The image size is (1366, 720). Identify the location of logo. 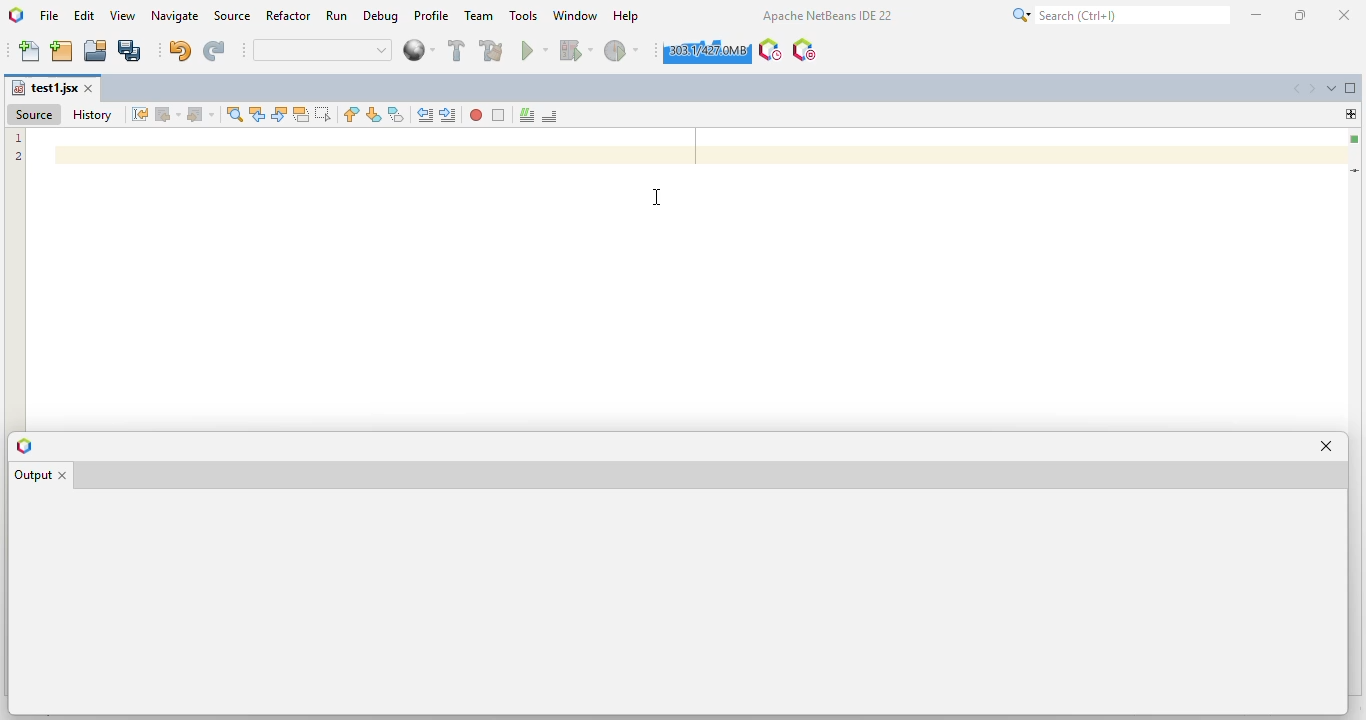
(23, 447).